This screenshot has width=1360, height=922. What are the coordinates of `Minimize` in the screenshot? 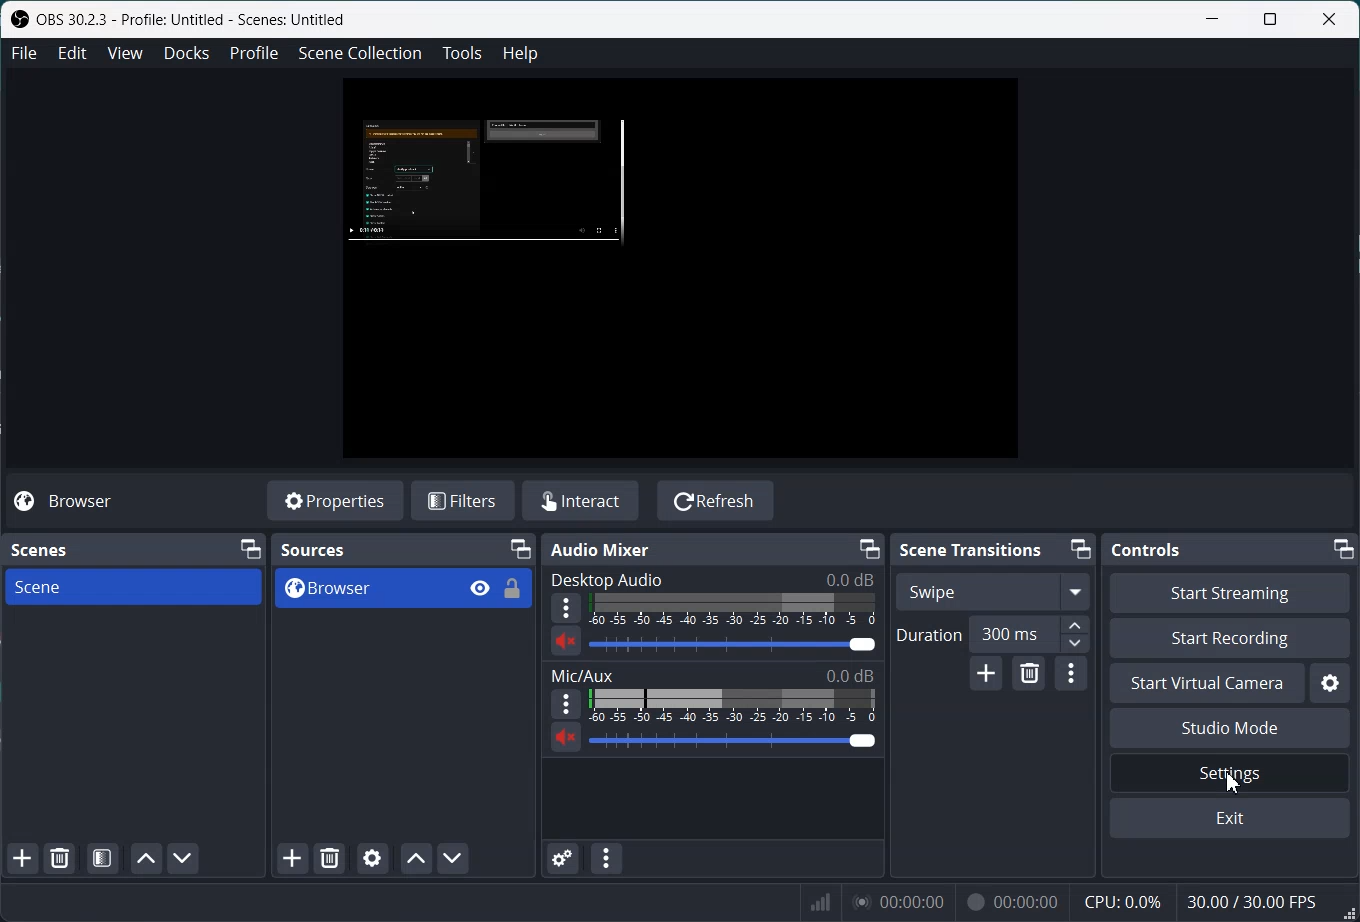 It's located at (251, 548).